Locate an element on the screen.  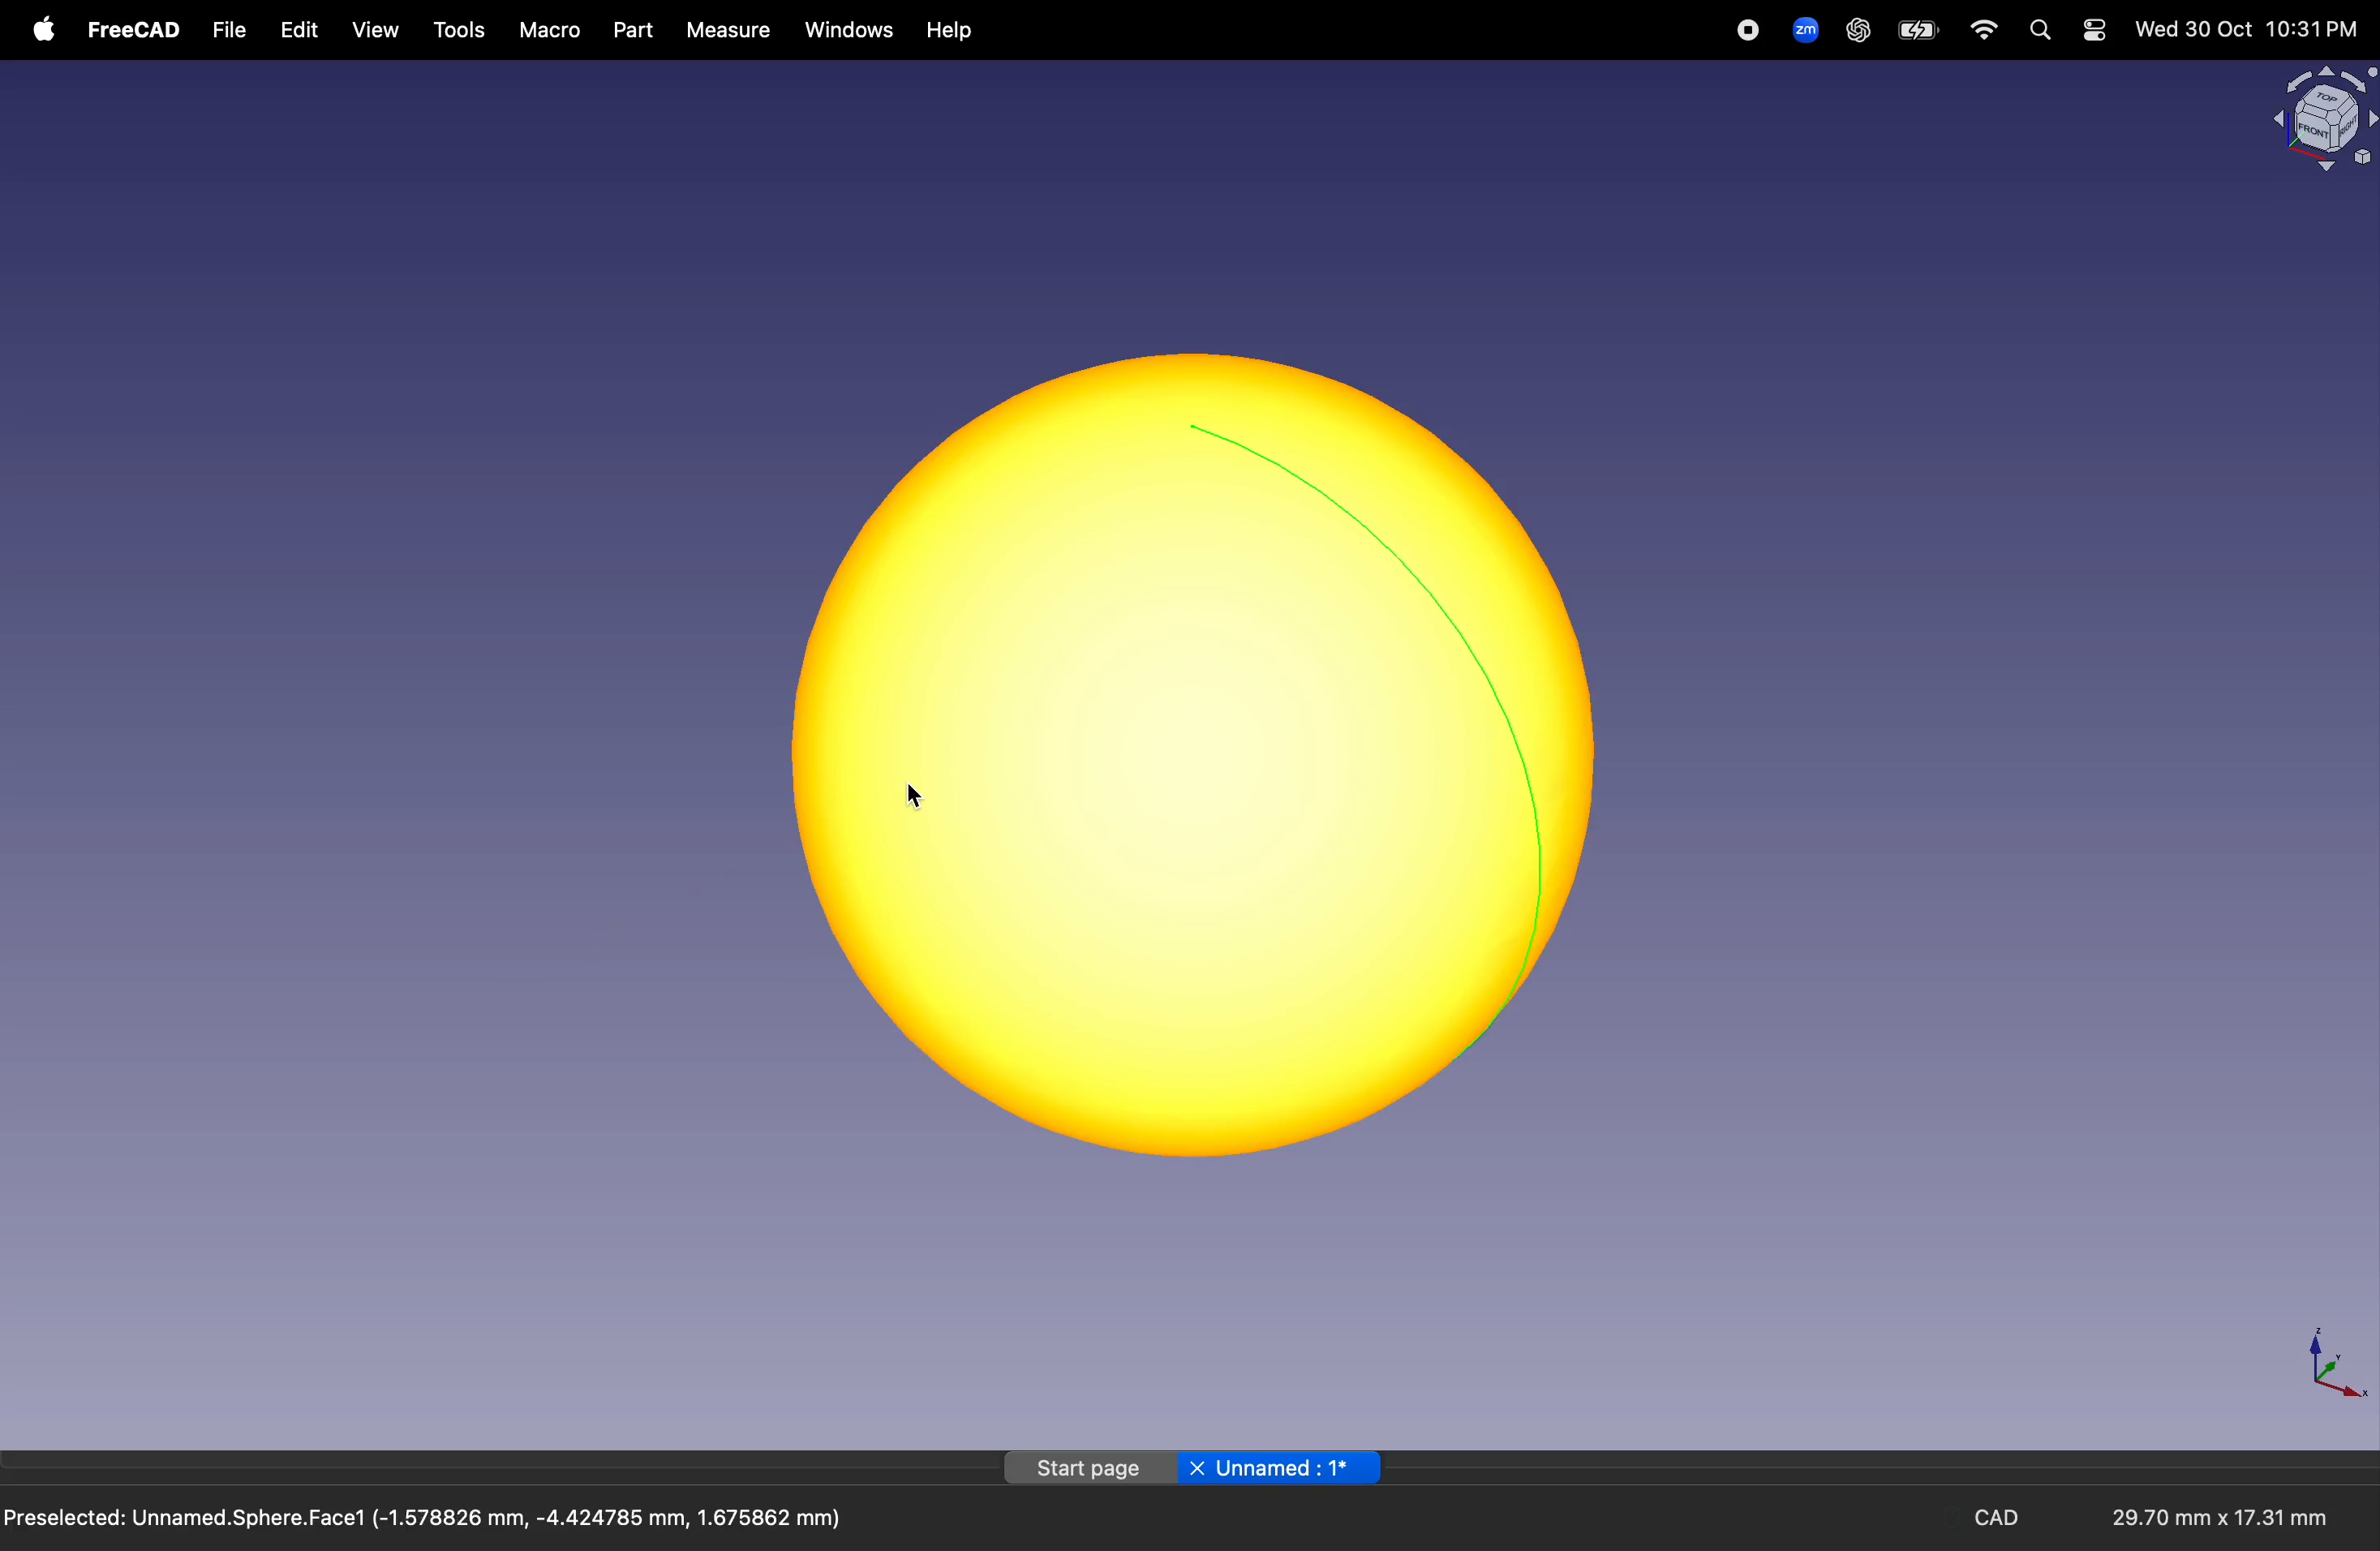
record is located at coordinates (1750, 29).